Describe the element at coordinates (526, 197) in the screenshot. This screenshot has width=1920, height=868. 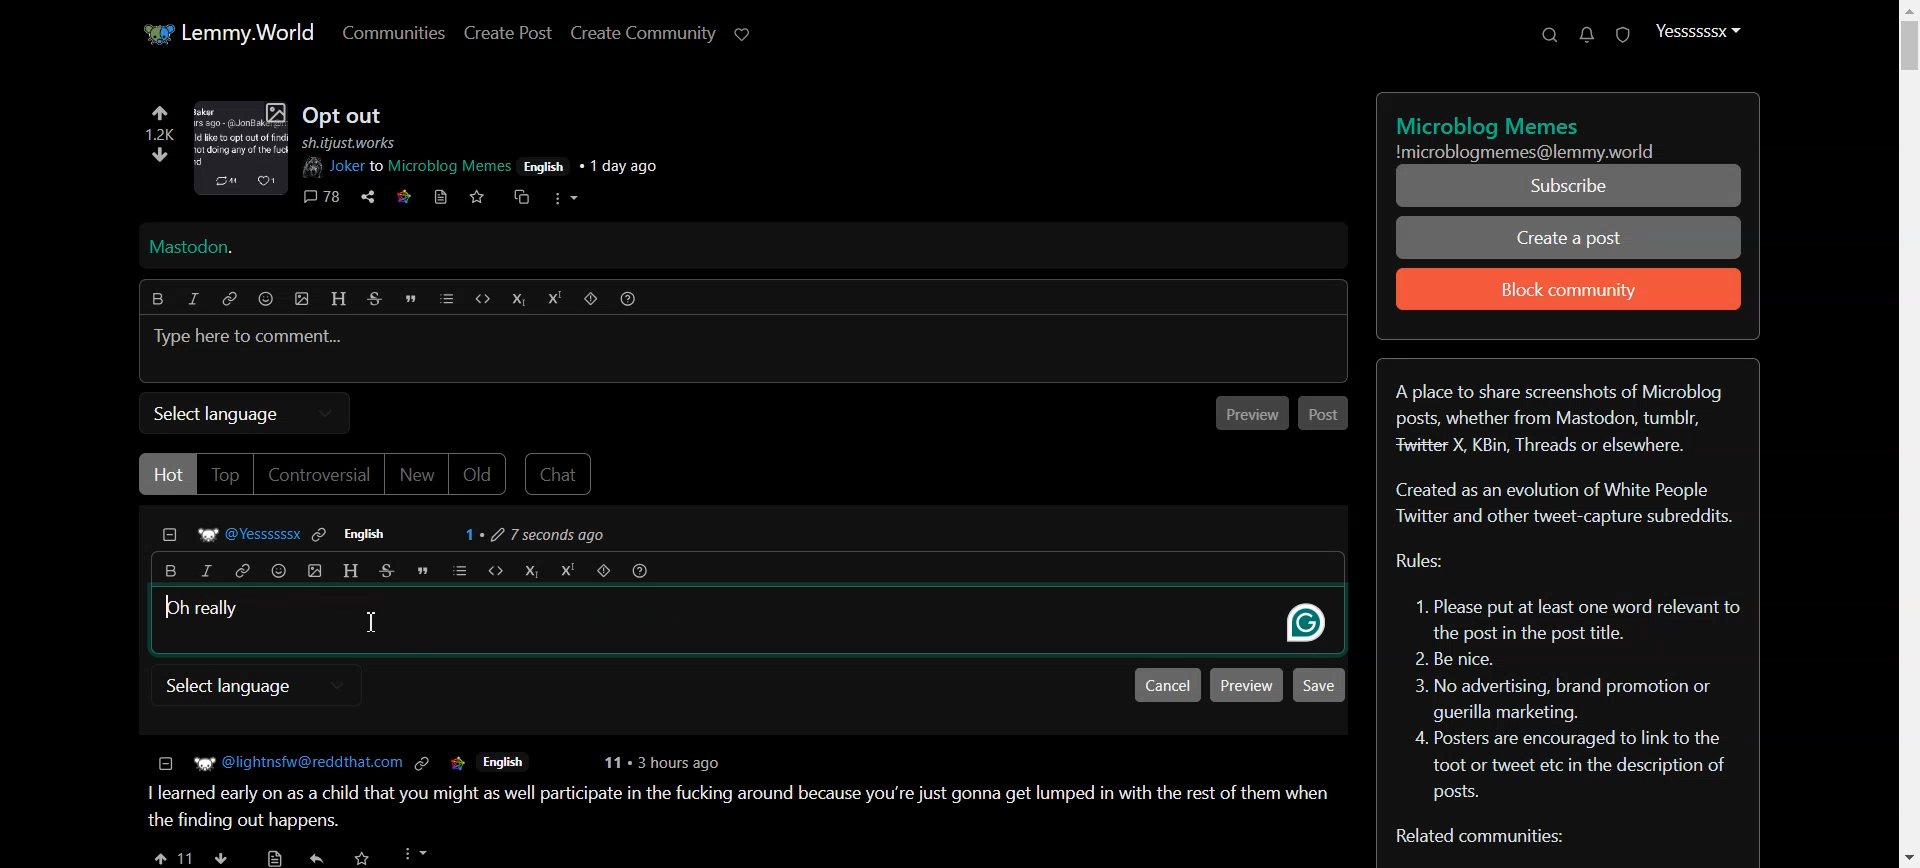
I see `cross share` at that location.